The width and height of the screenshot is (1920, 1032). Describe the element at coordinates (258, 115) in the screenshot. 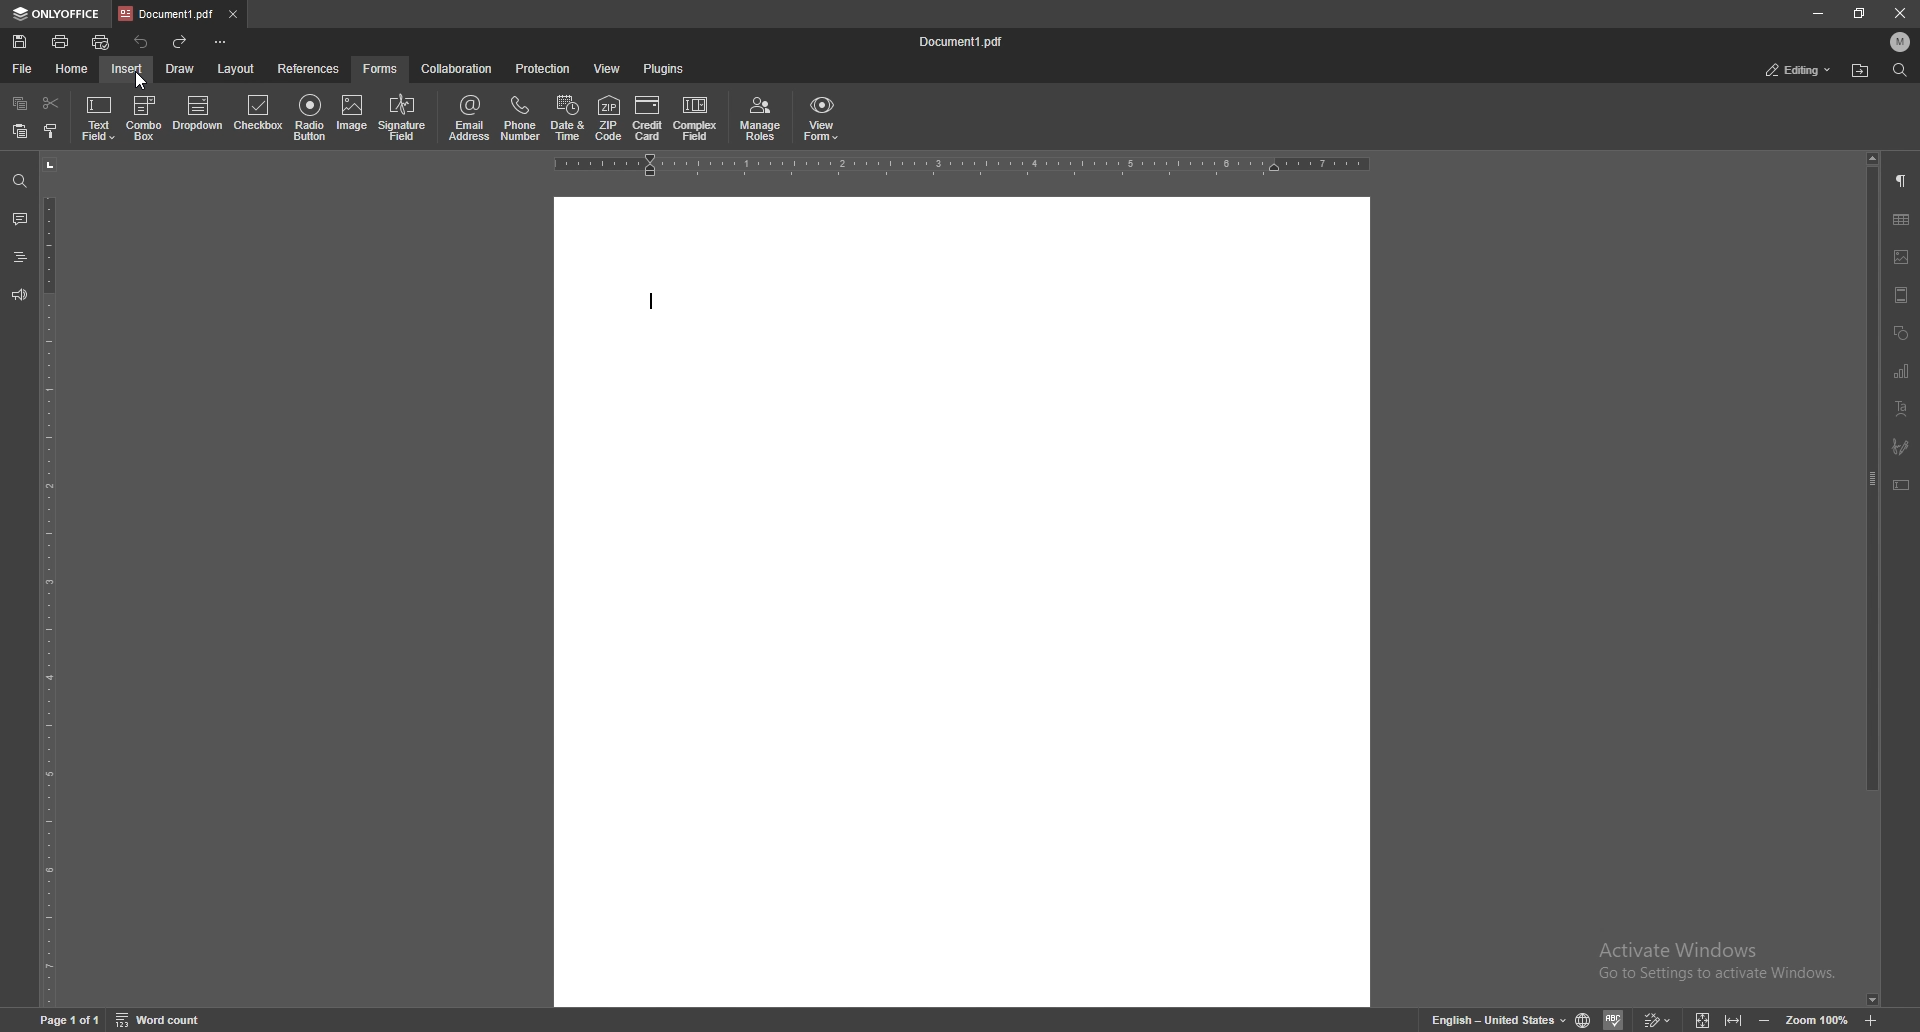

I see `checkbox` at that location.